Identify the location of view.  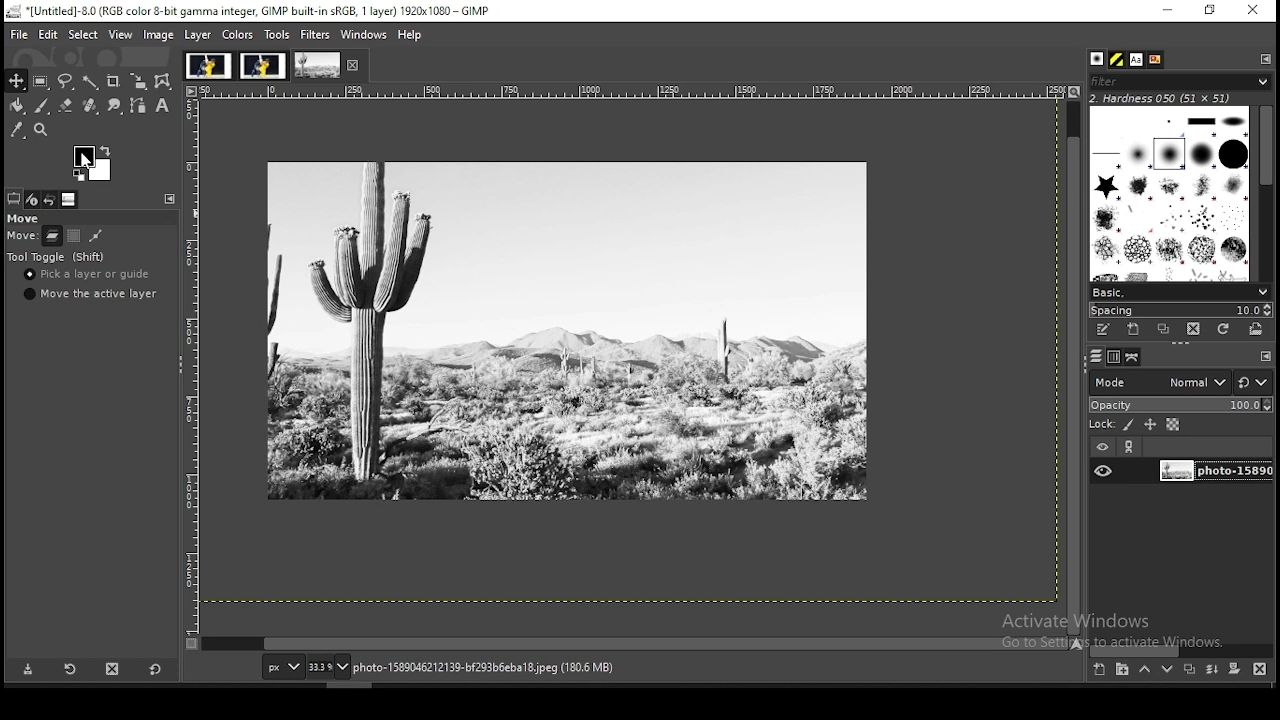
(122, 35).